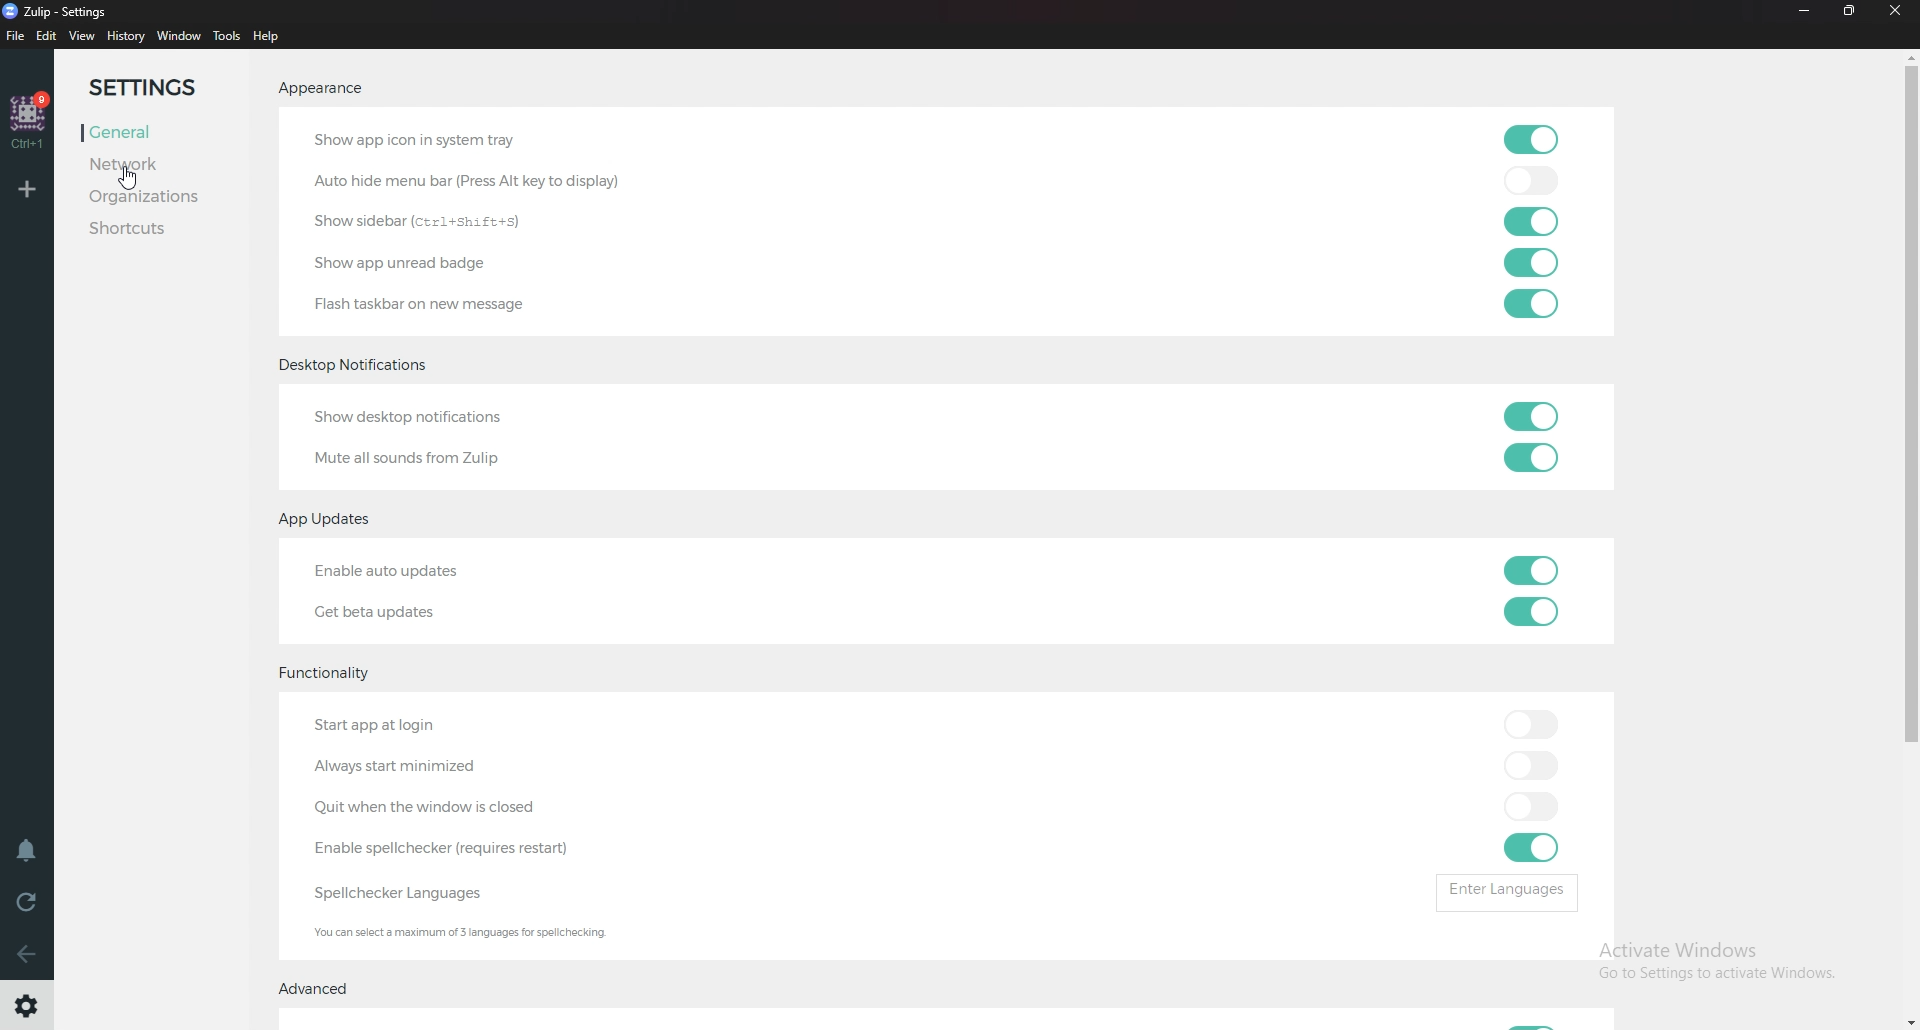  Describe the element at coordinates (28, 1006) in the screenshot. I see `Settings` at that location.